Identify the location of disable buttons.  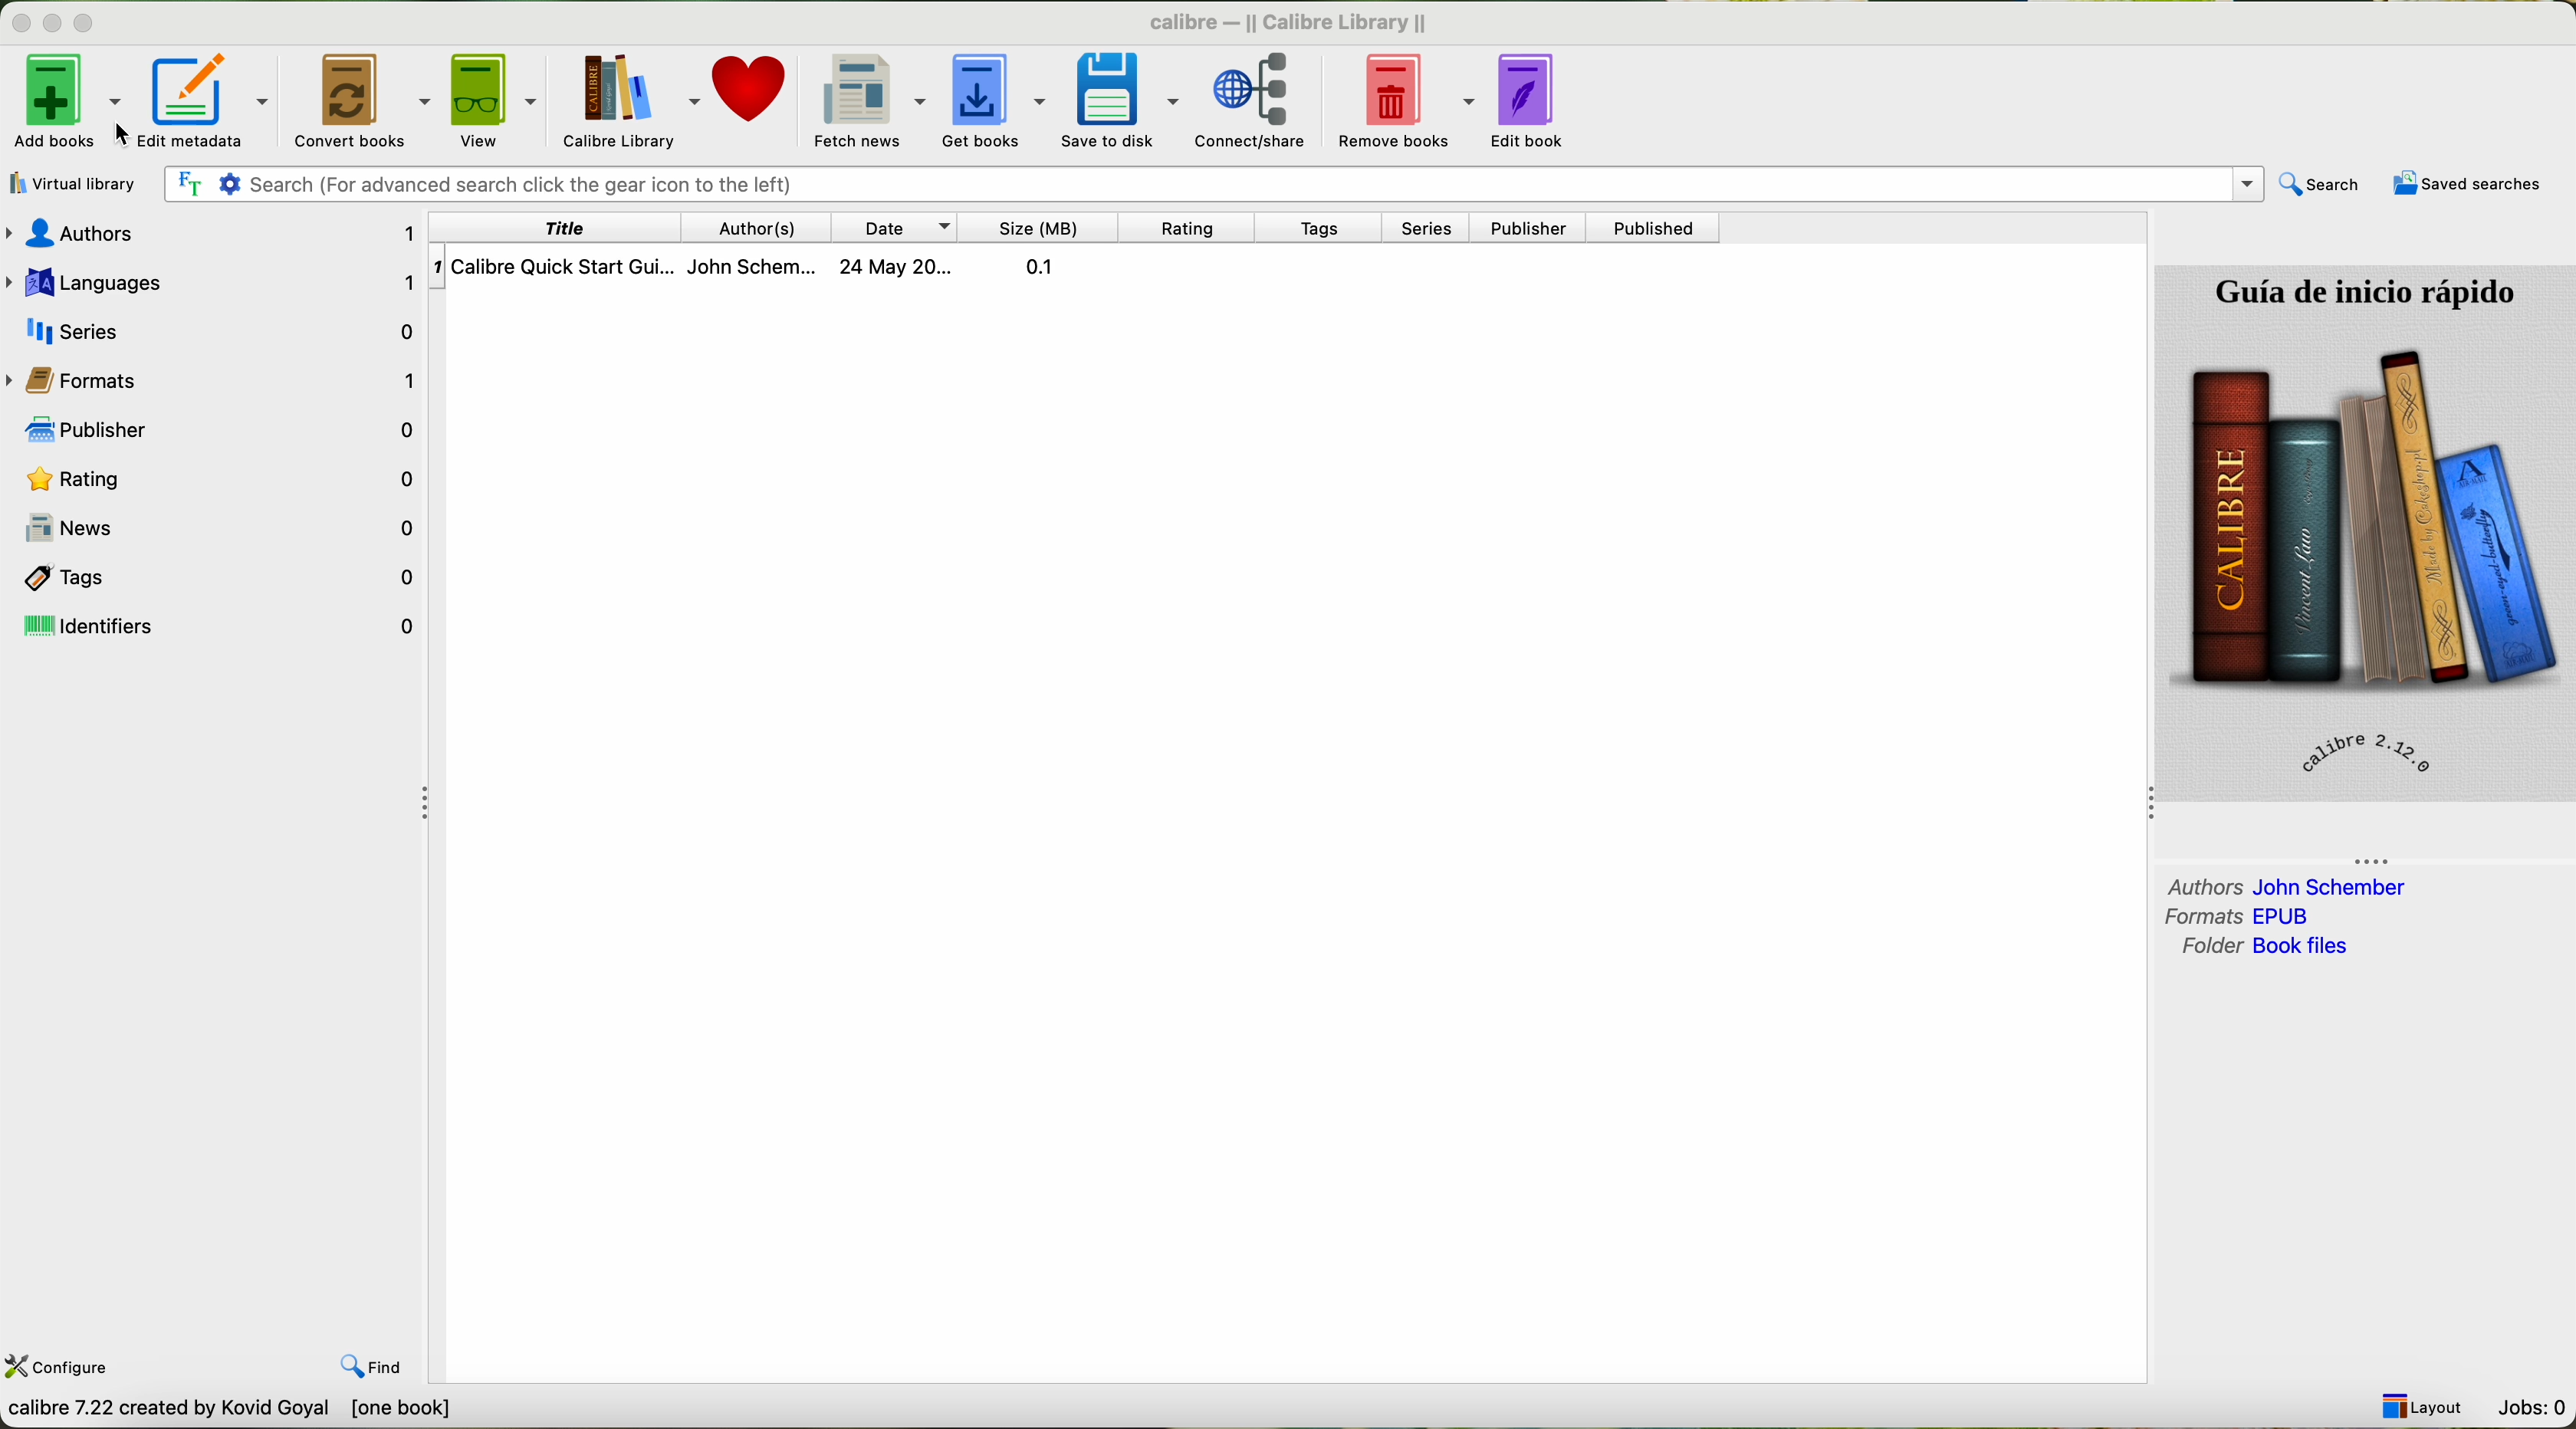
(52, 20).